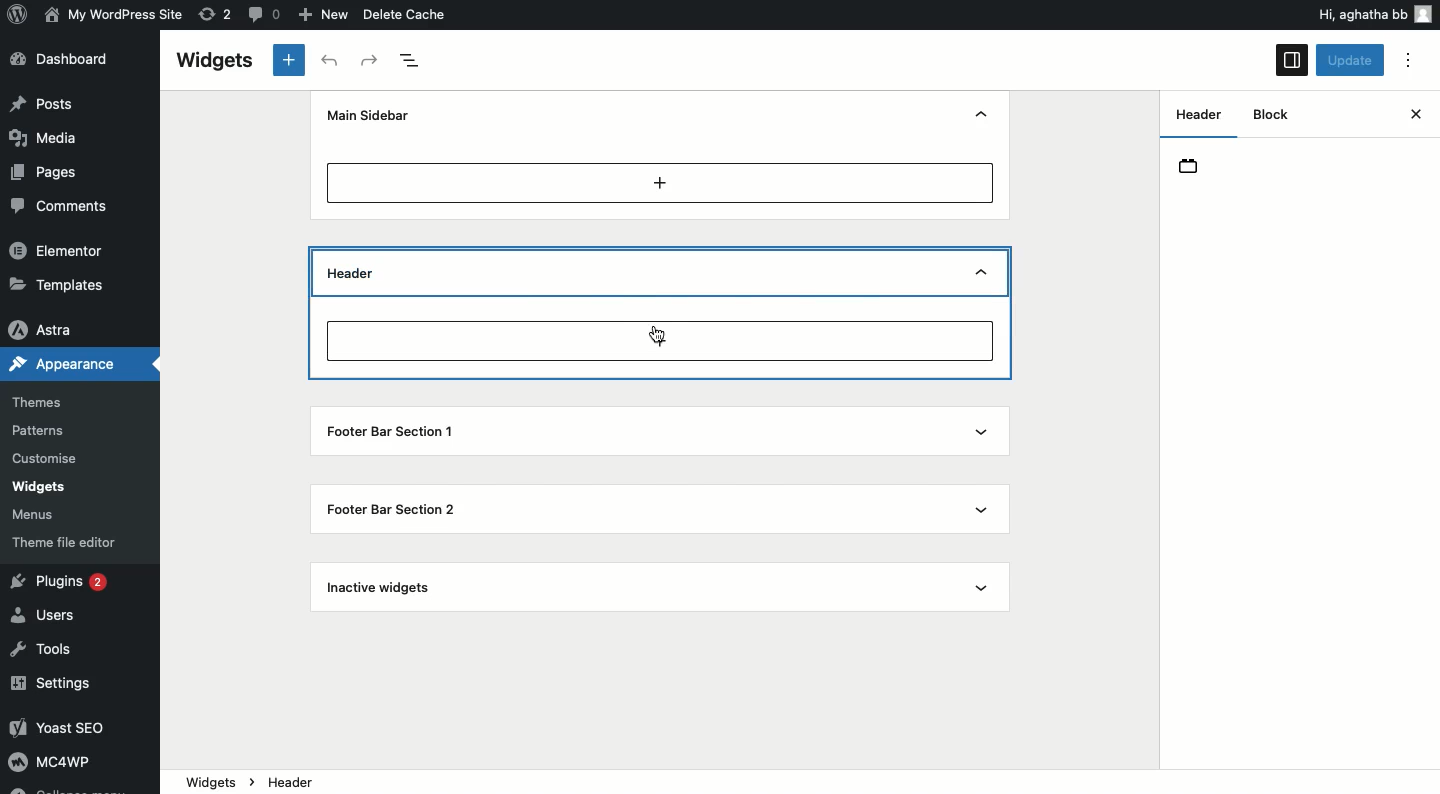 The image size is (1440, 794). I want to click on Show, so click(982, 275).